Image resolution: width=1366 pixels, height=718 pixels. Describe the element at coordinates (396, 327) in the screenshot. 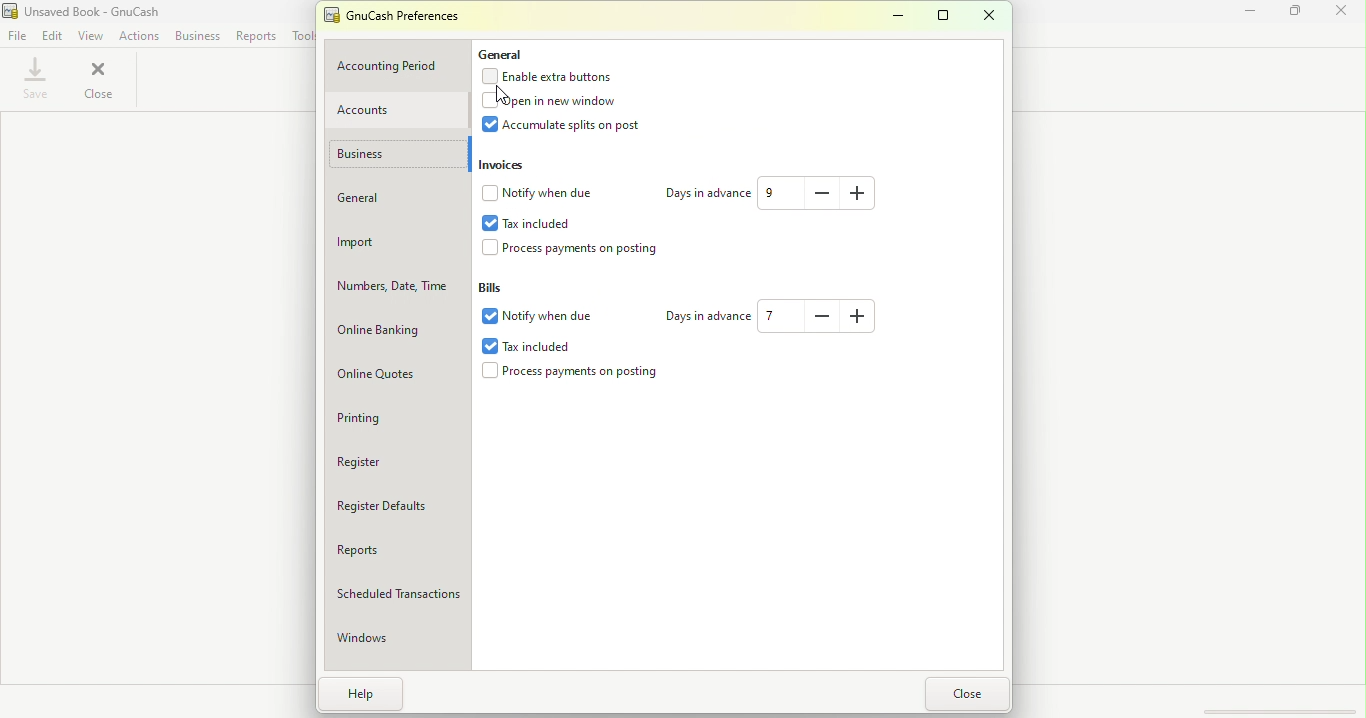

I see `Online Banking` at that location.